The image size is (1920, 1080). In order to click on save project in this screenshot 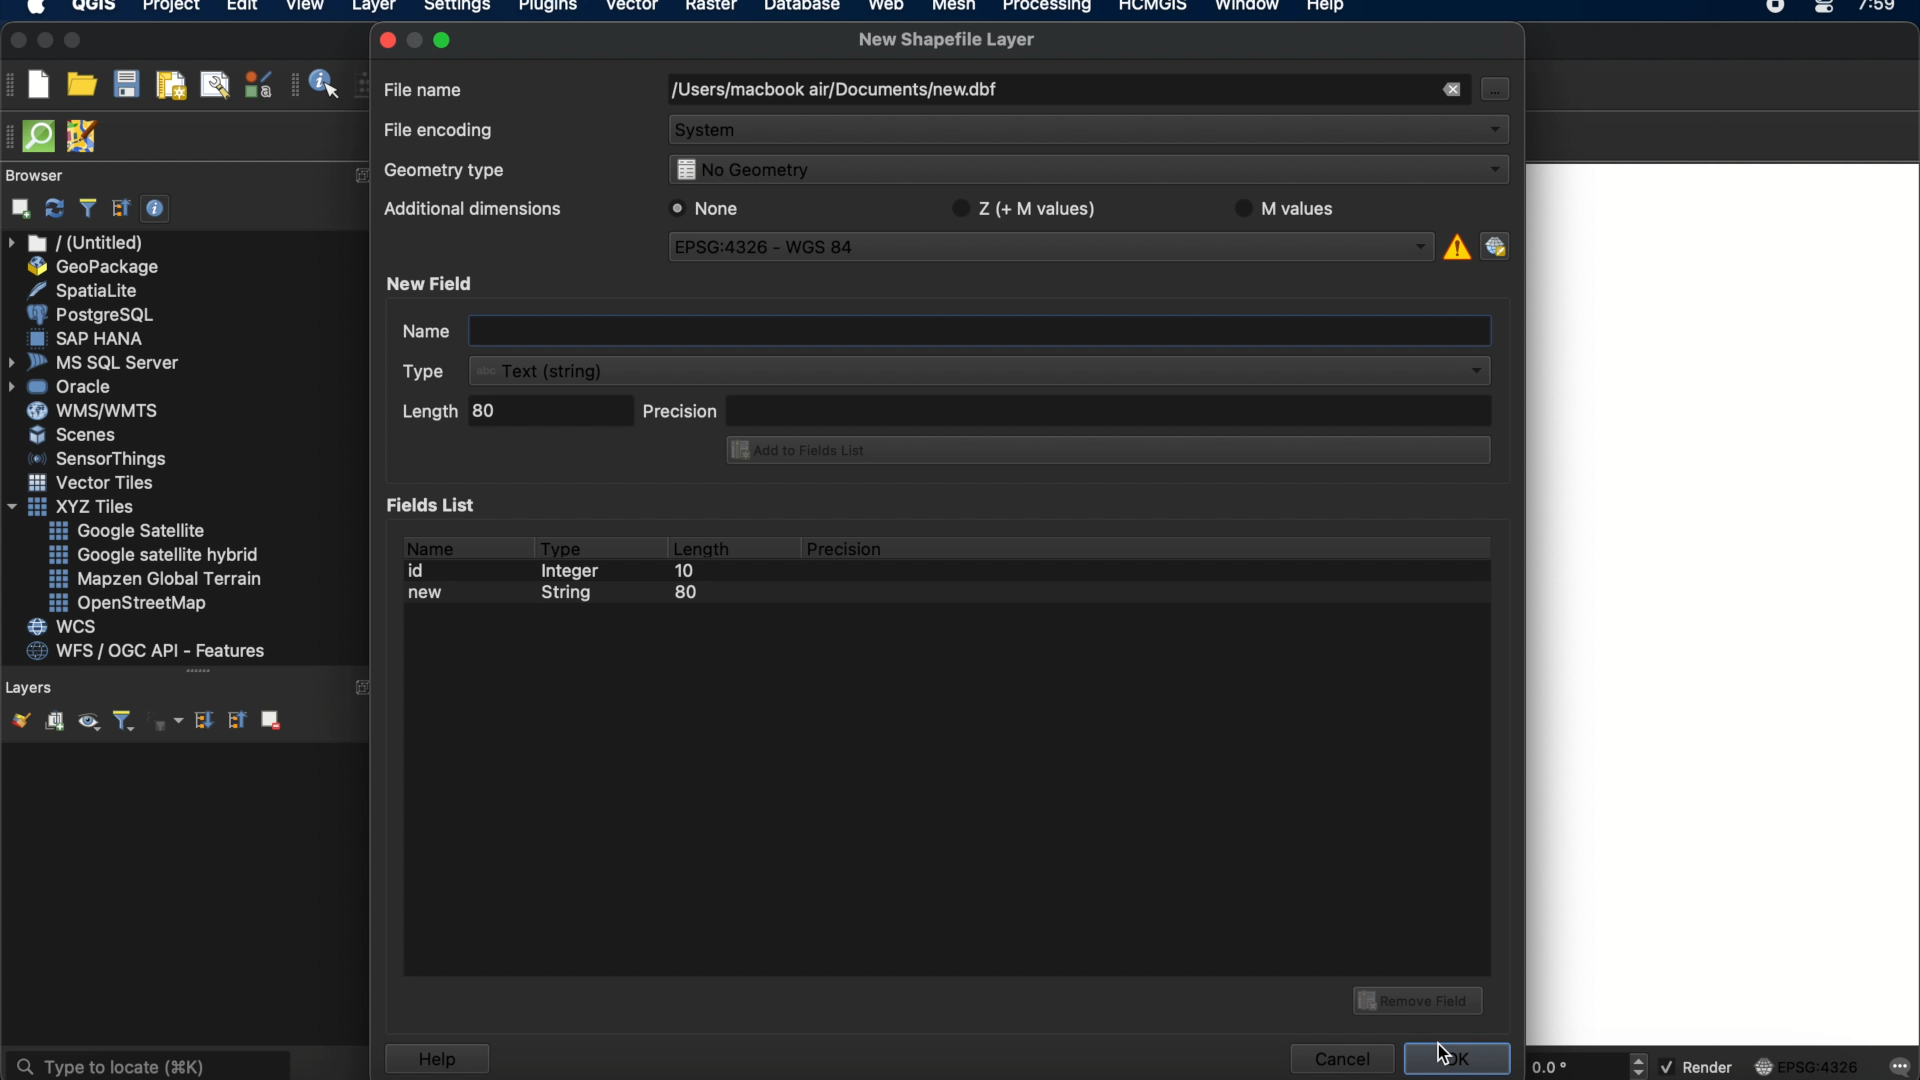, I will do `click(125, 85)`.